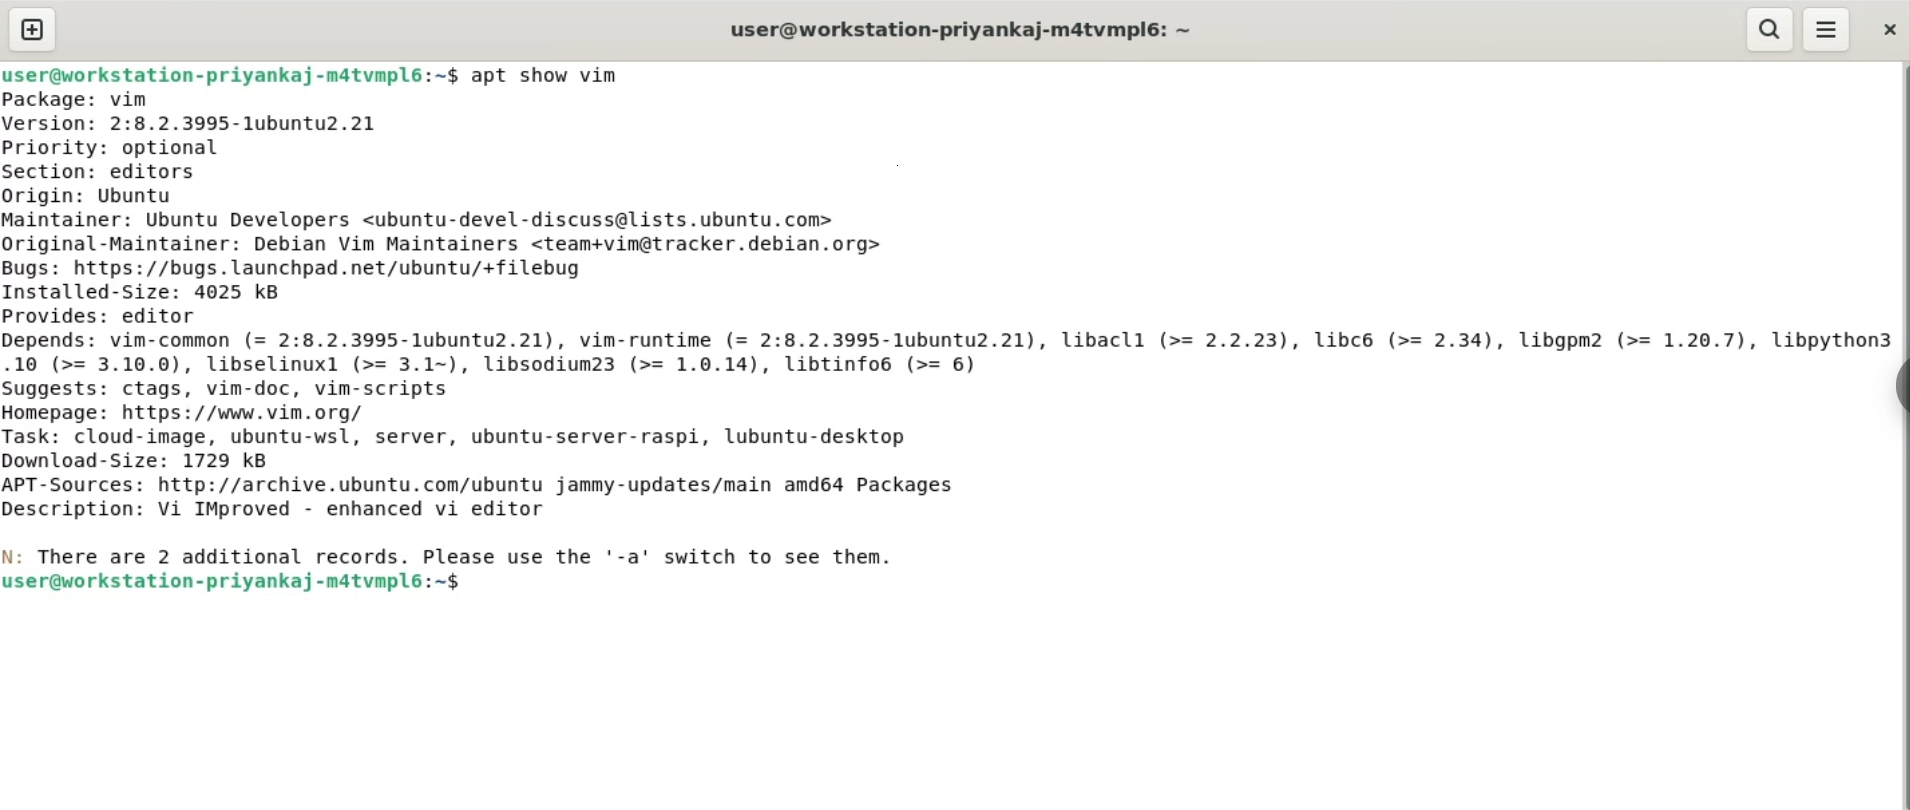 This screenshot has height=810, width=1910. What do you see at coordinates (1827, 28) in the screenshot?
I see `menu` at bounding box center [1827, 28].